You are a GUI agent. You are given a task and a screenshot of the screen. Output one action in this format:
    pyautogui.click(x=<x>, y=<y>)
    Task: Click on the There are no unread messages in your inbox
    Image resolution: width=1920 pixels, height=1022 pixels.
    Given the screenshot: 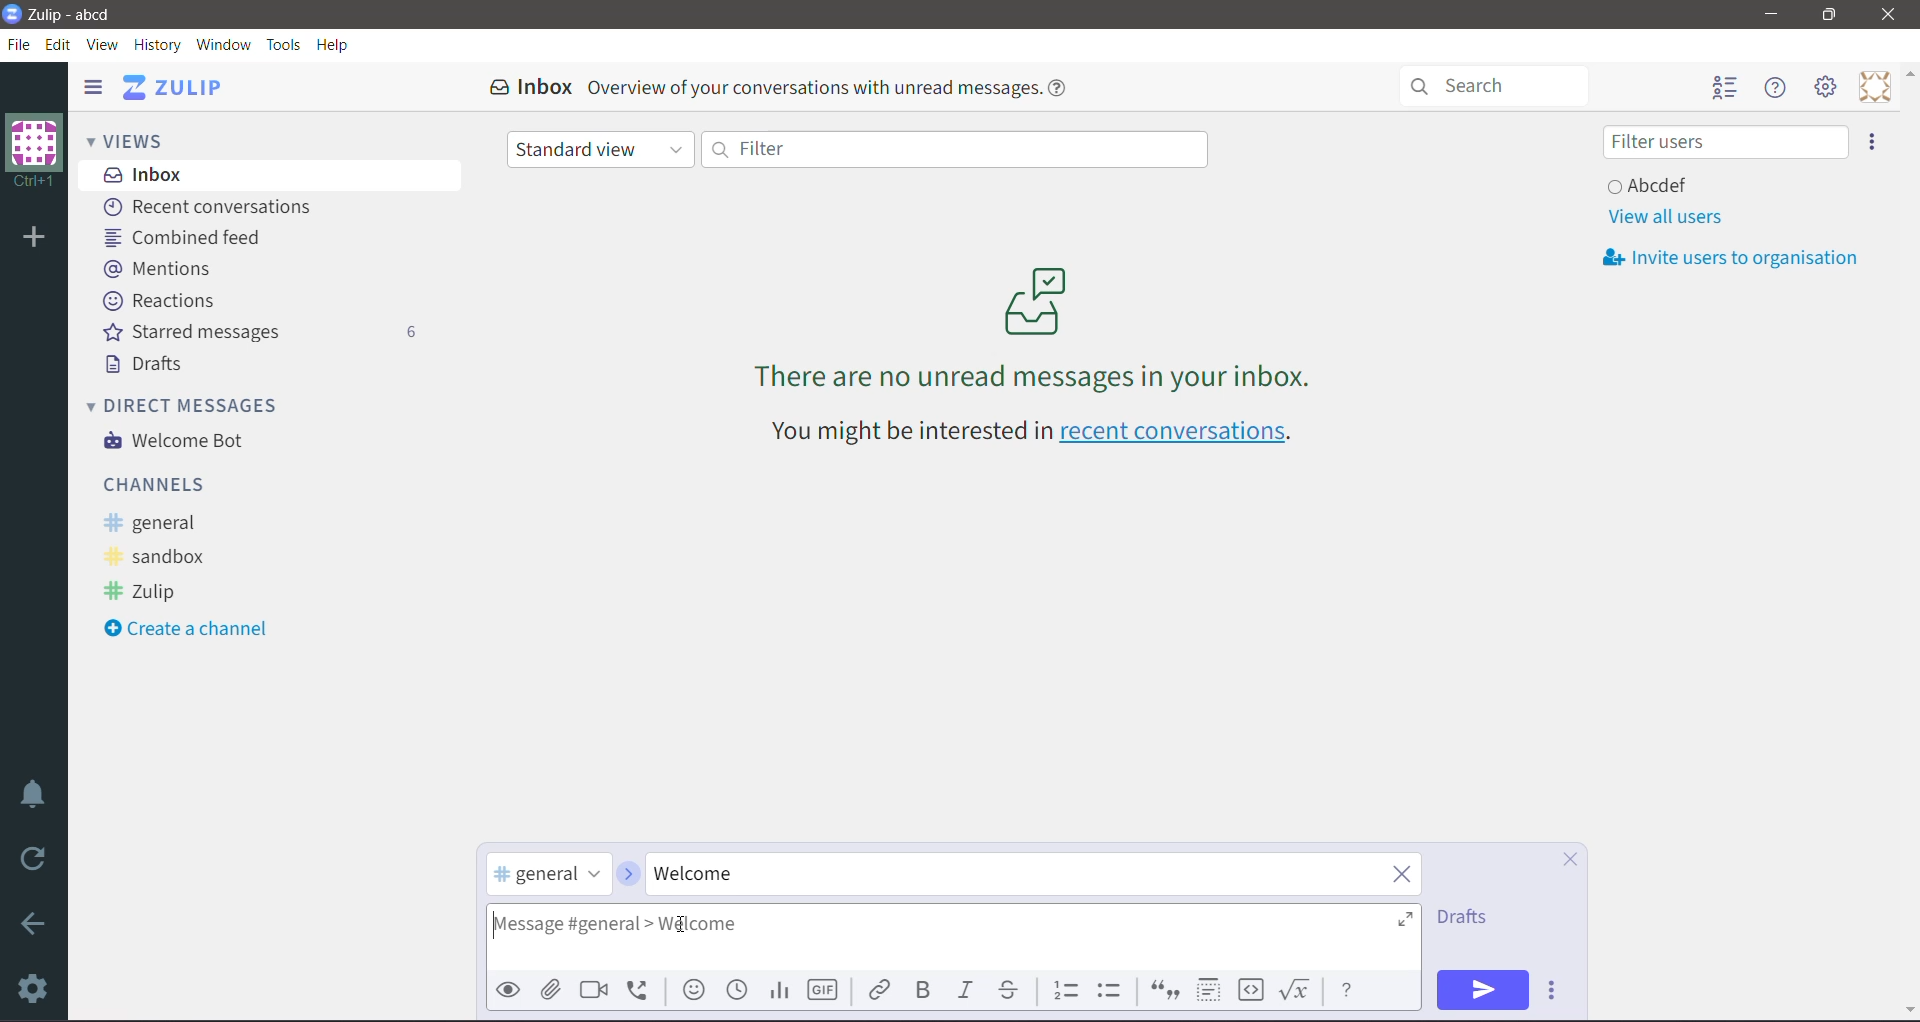 What is the action you would take?
    pyautogui.click(x=1035, y=327)
    